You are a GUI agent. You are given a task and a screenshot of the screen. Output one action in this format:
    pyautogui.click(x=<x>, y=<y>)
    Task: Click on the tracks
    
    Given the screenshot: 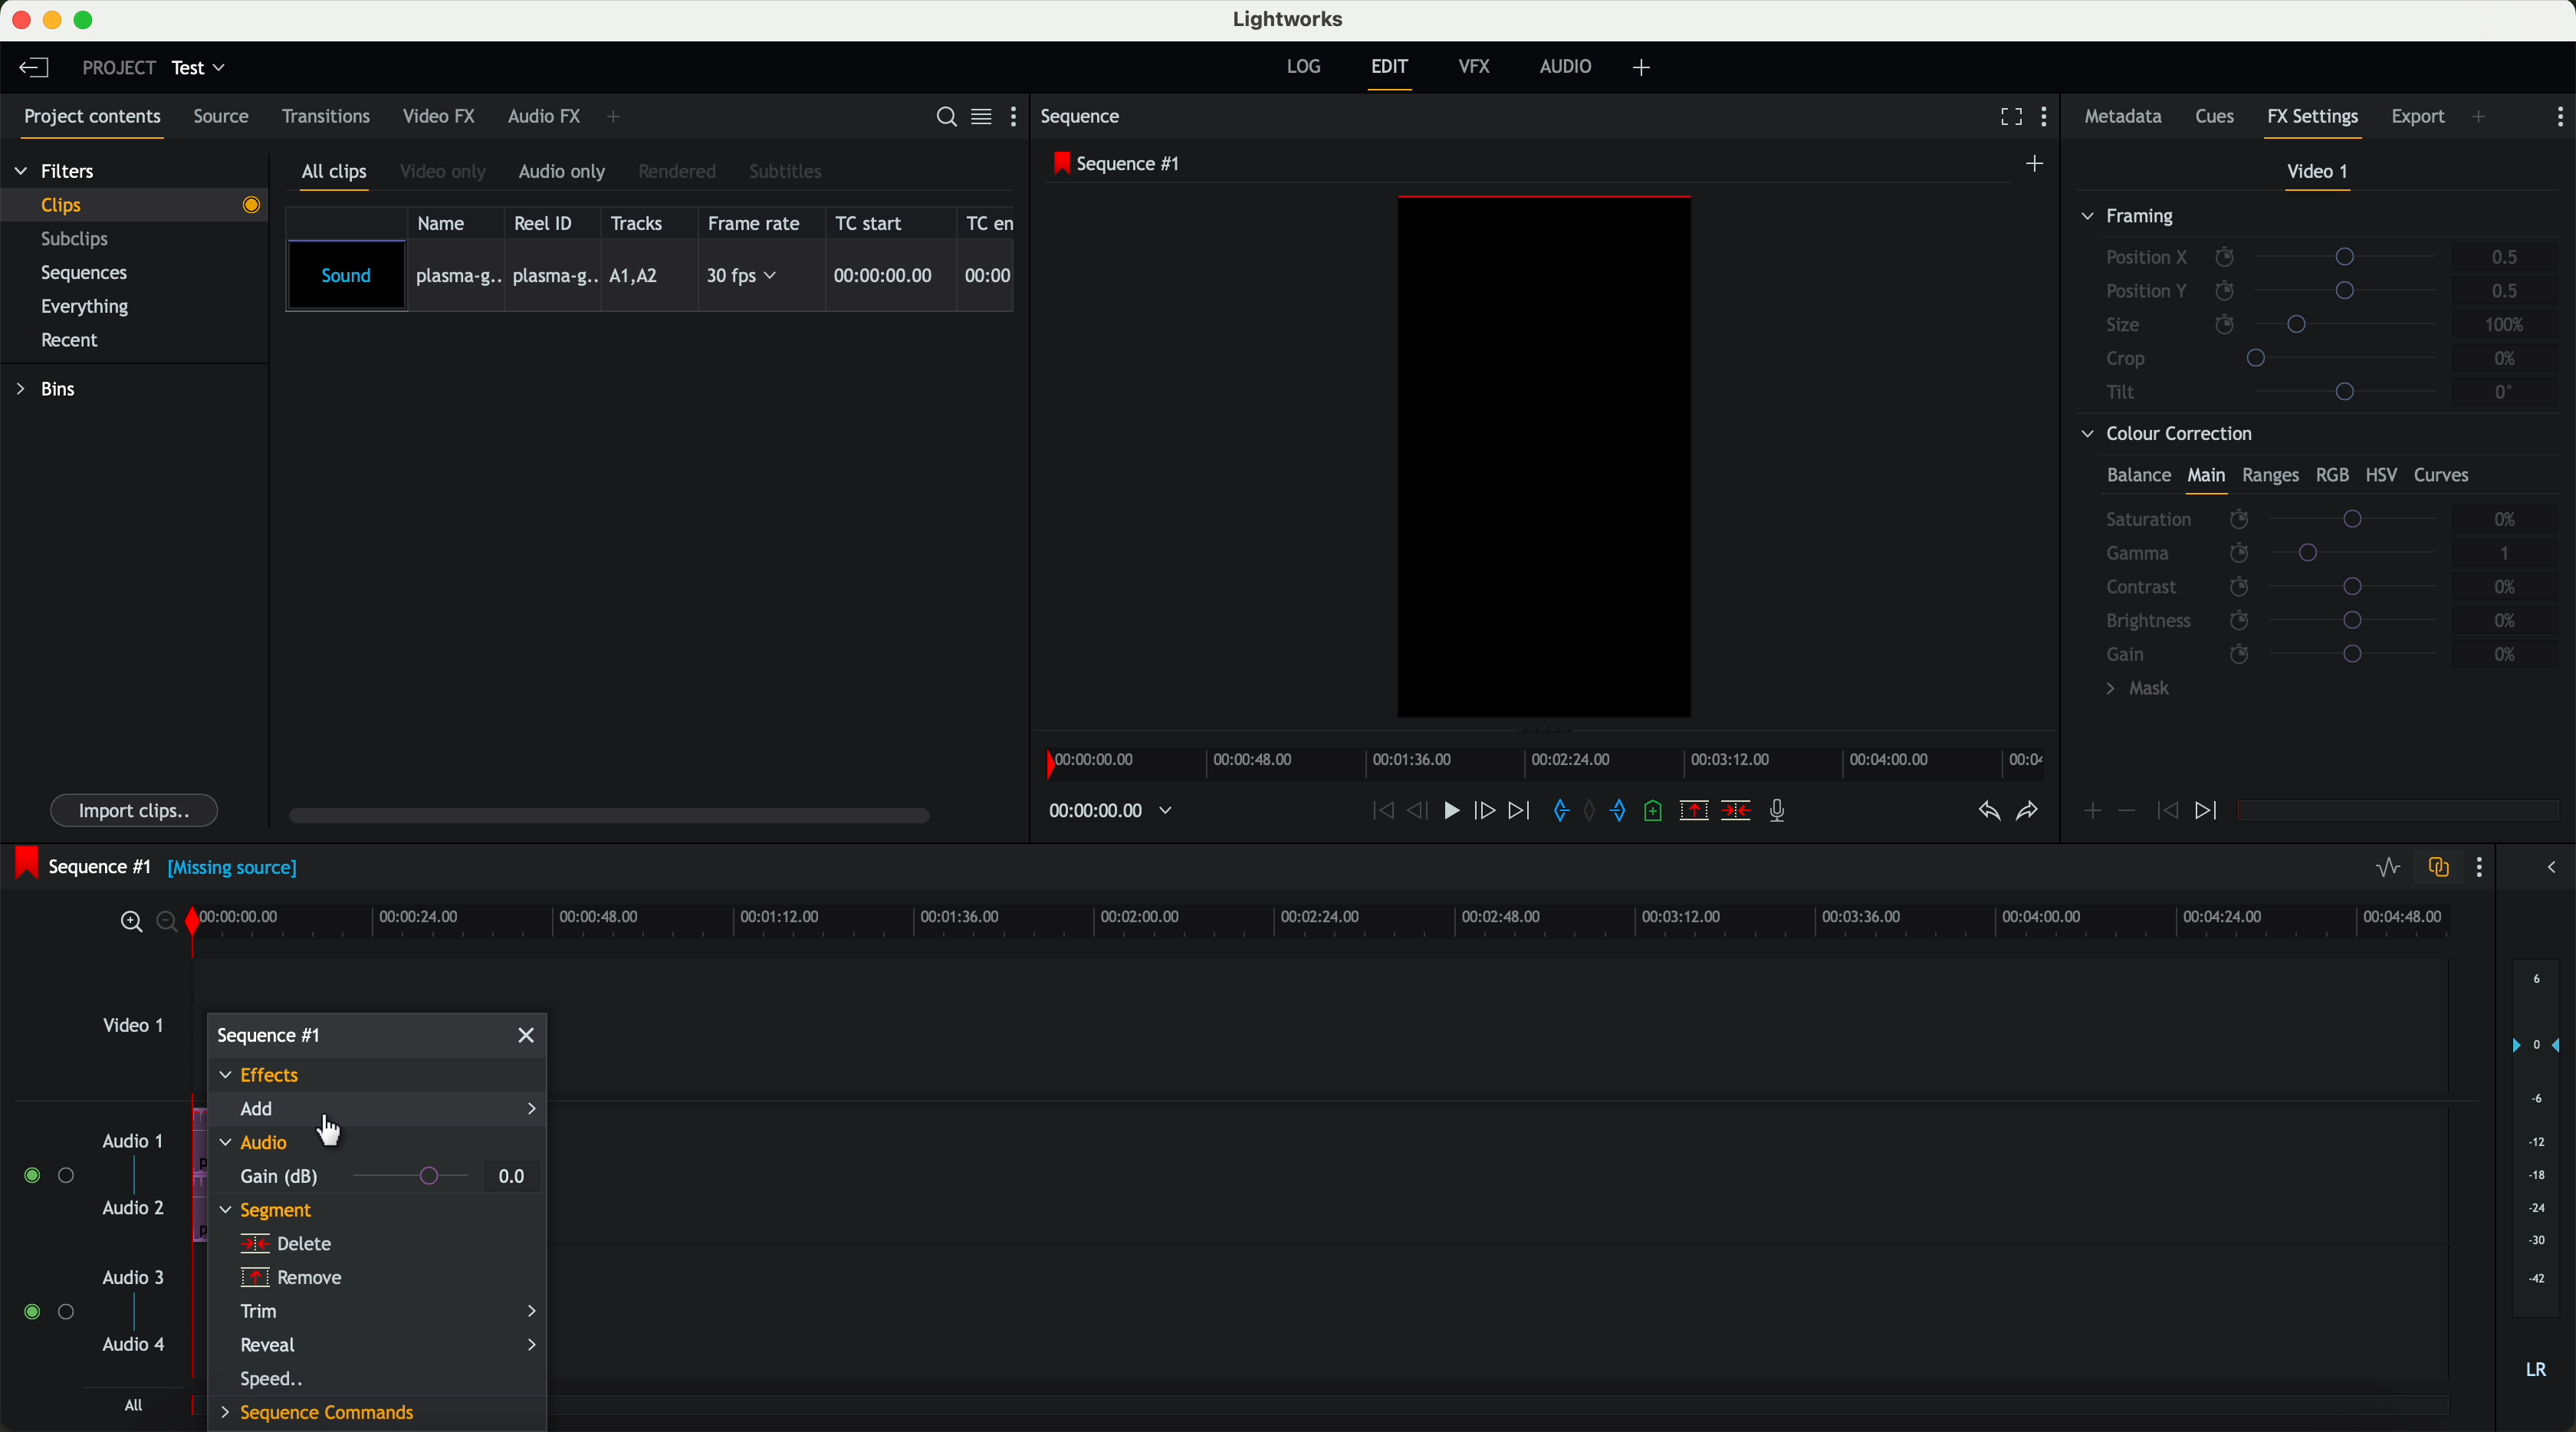 What is the action you would take?
    pyautogui.click(x=641, y=222)
    